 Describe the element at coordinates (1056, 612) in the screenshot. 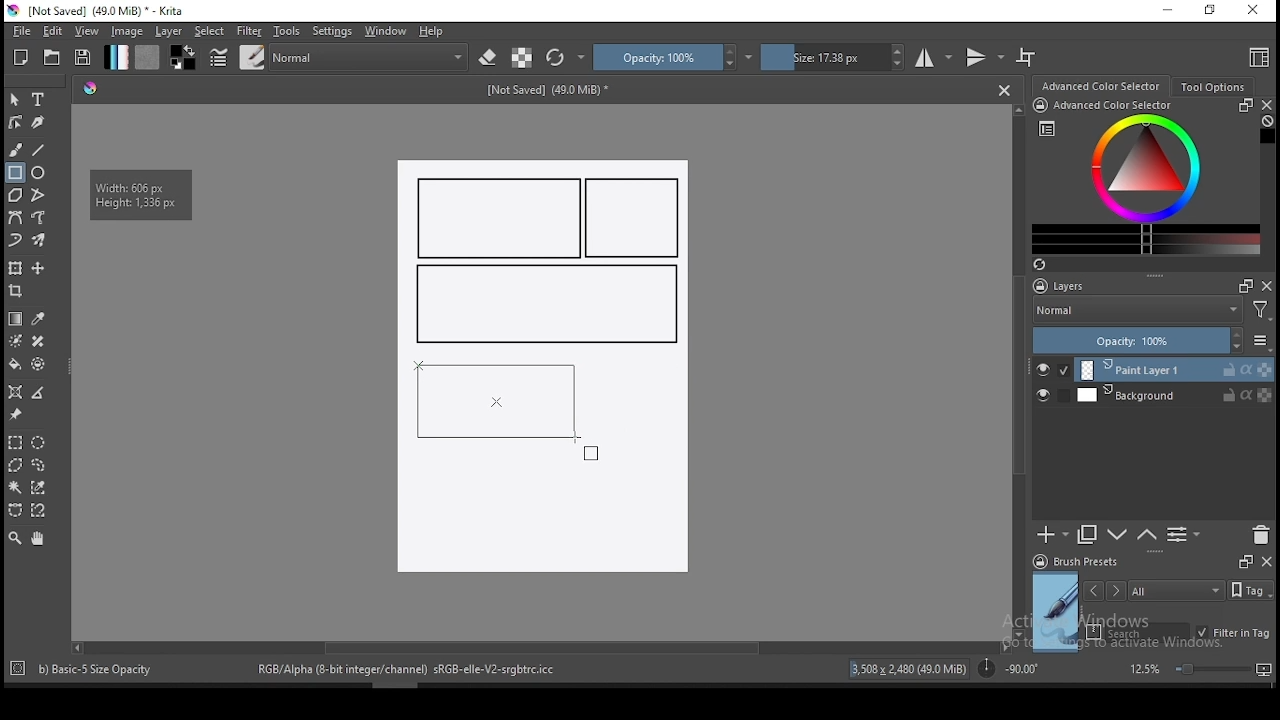

I see `preview` at that location.